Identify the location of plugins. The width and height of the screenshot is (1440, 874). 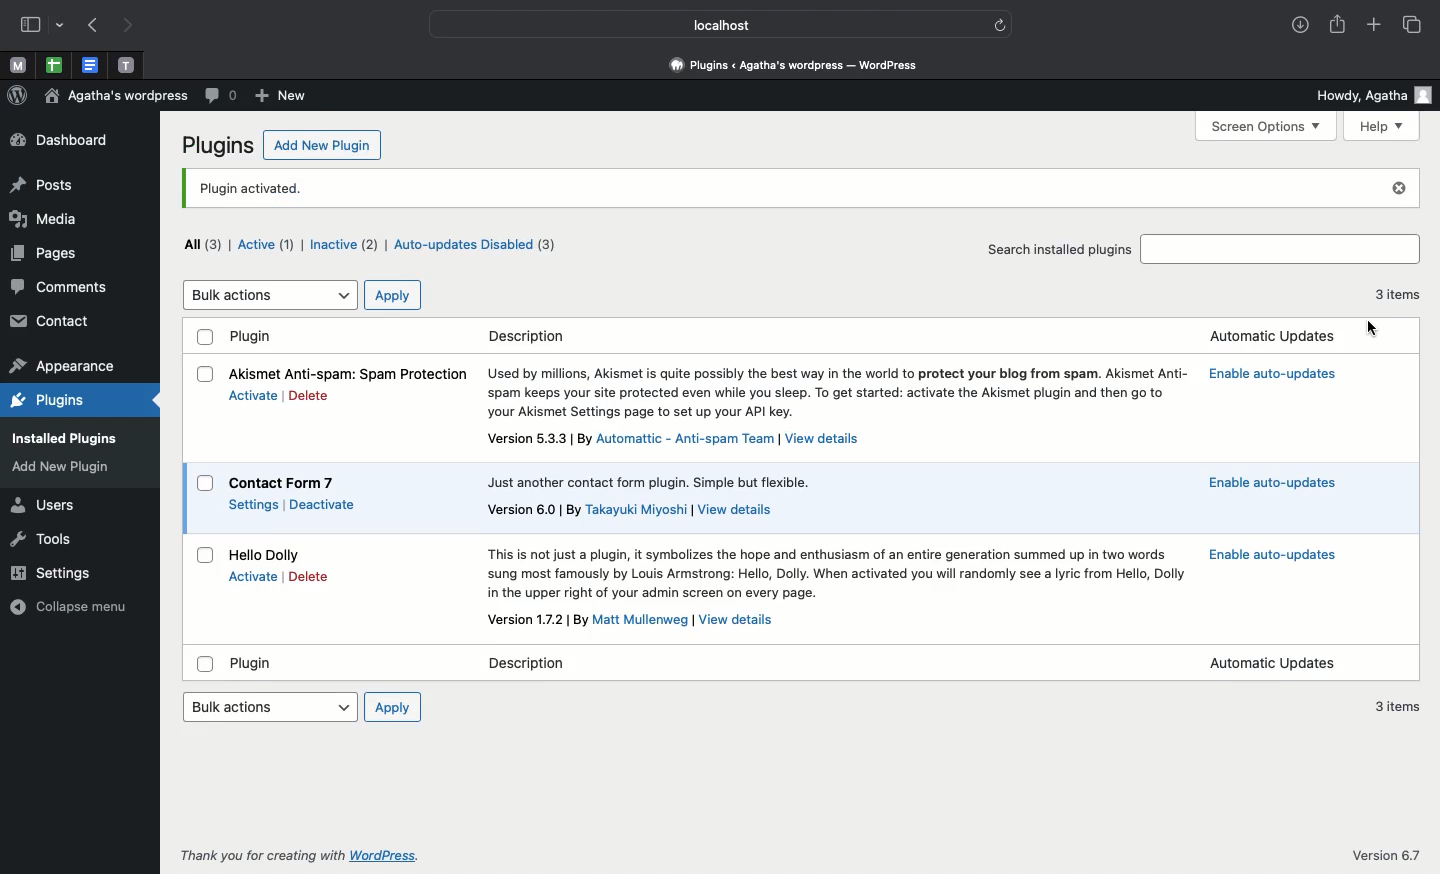
(46, 402).